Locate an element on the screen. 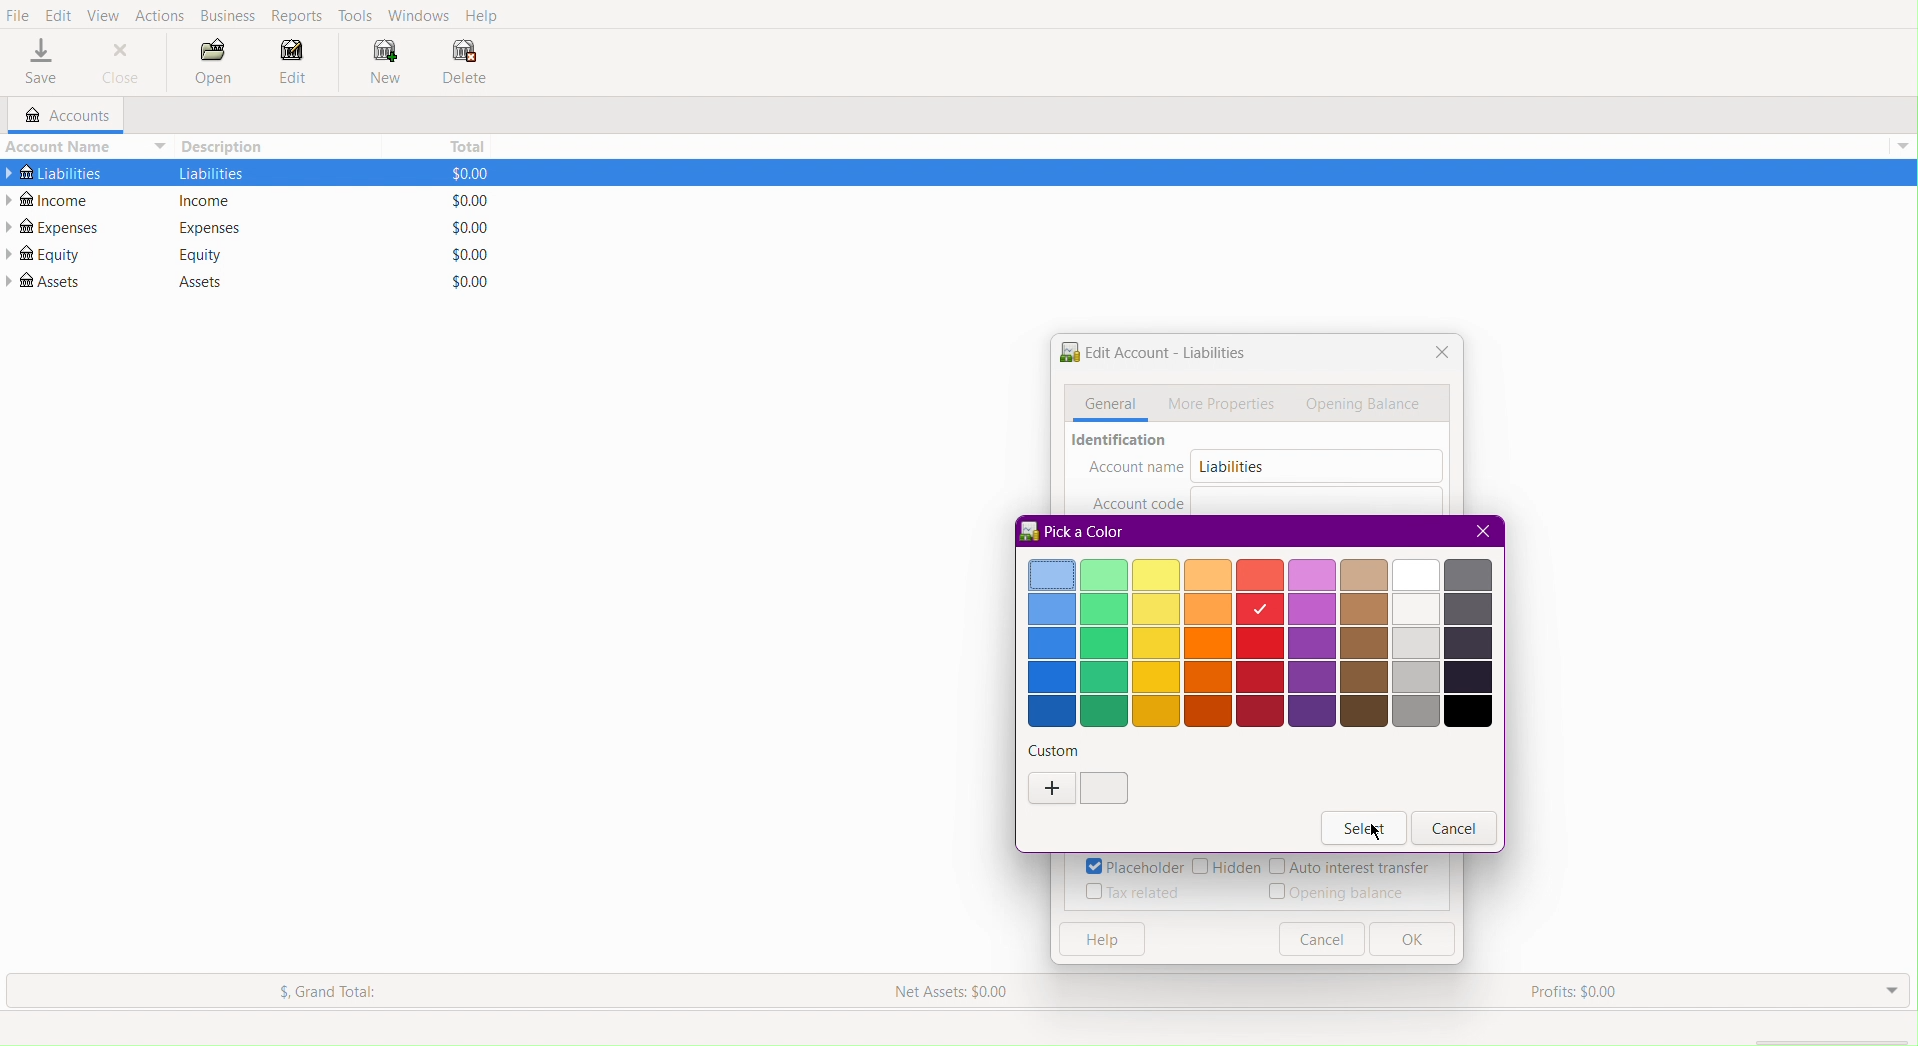 The width and height of the screenshot is (1918, 1046).  is located at coordinates (1321, 939).